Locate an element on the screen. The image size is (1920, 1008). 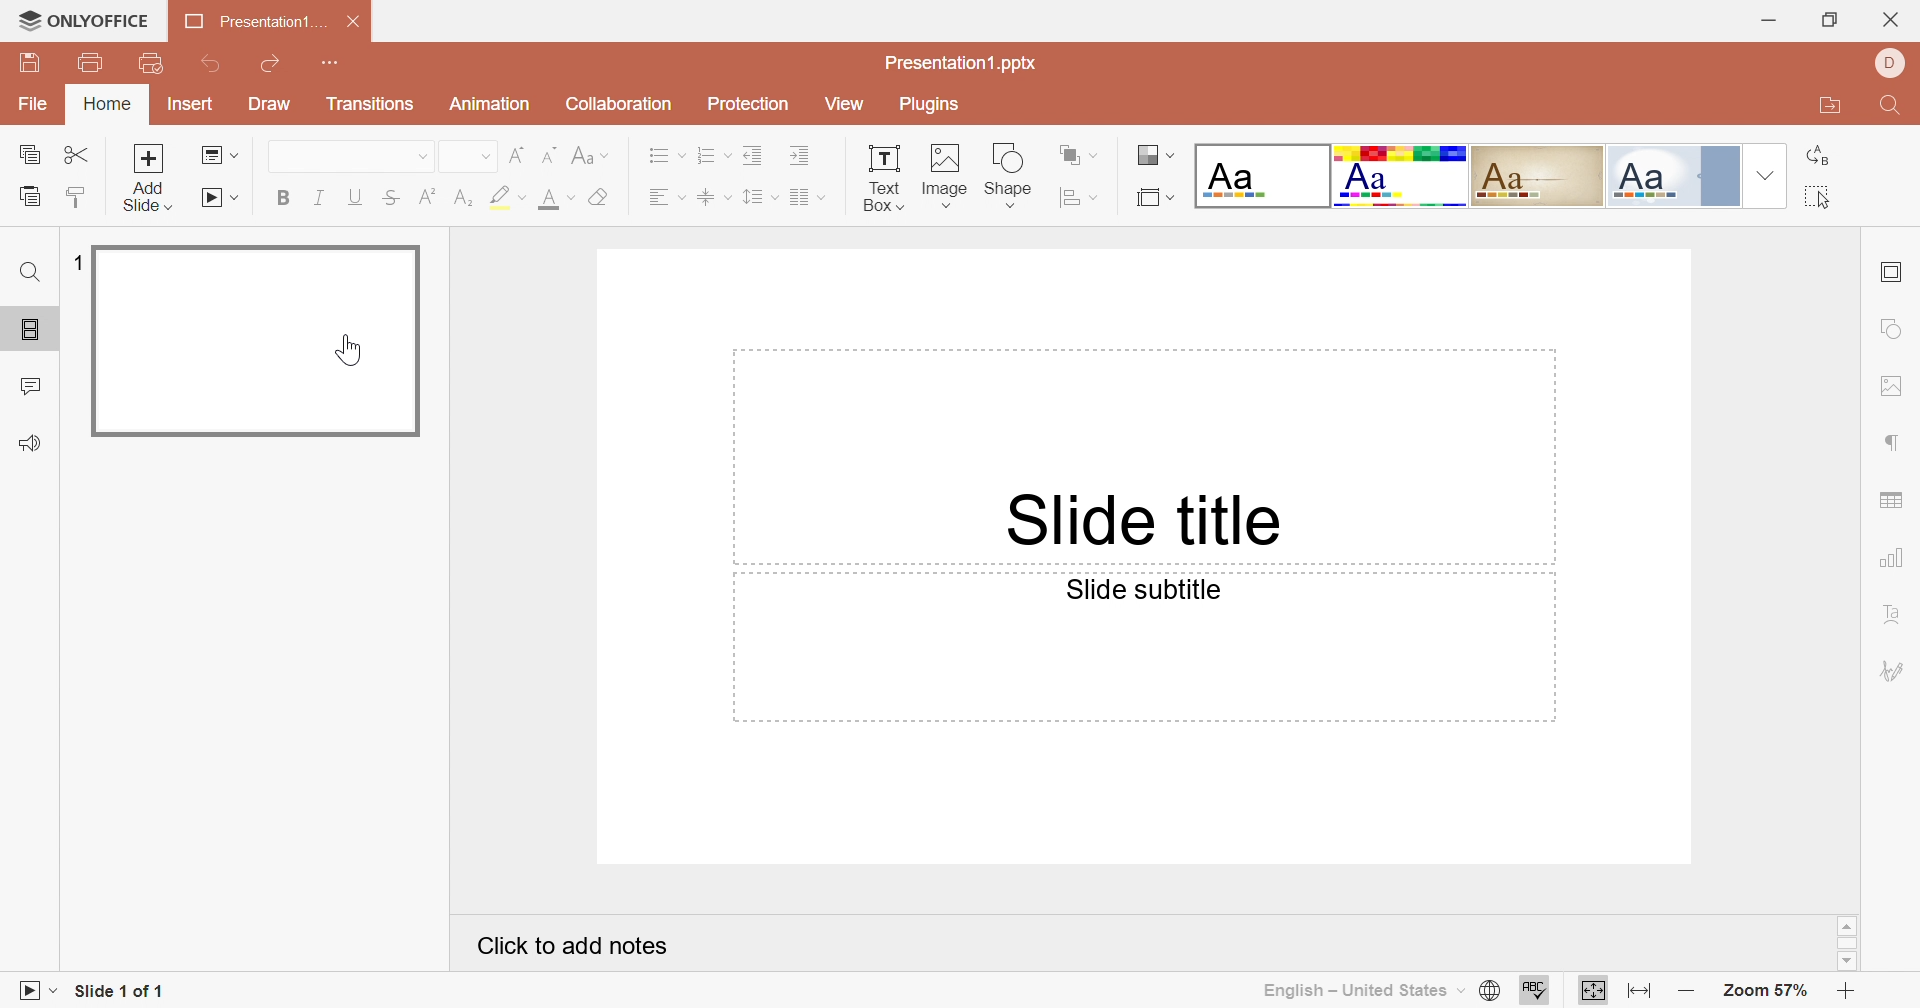
Start Slideshow is located at coordinates (207, 200).